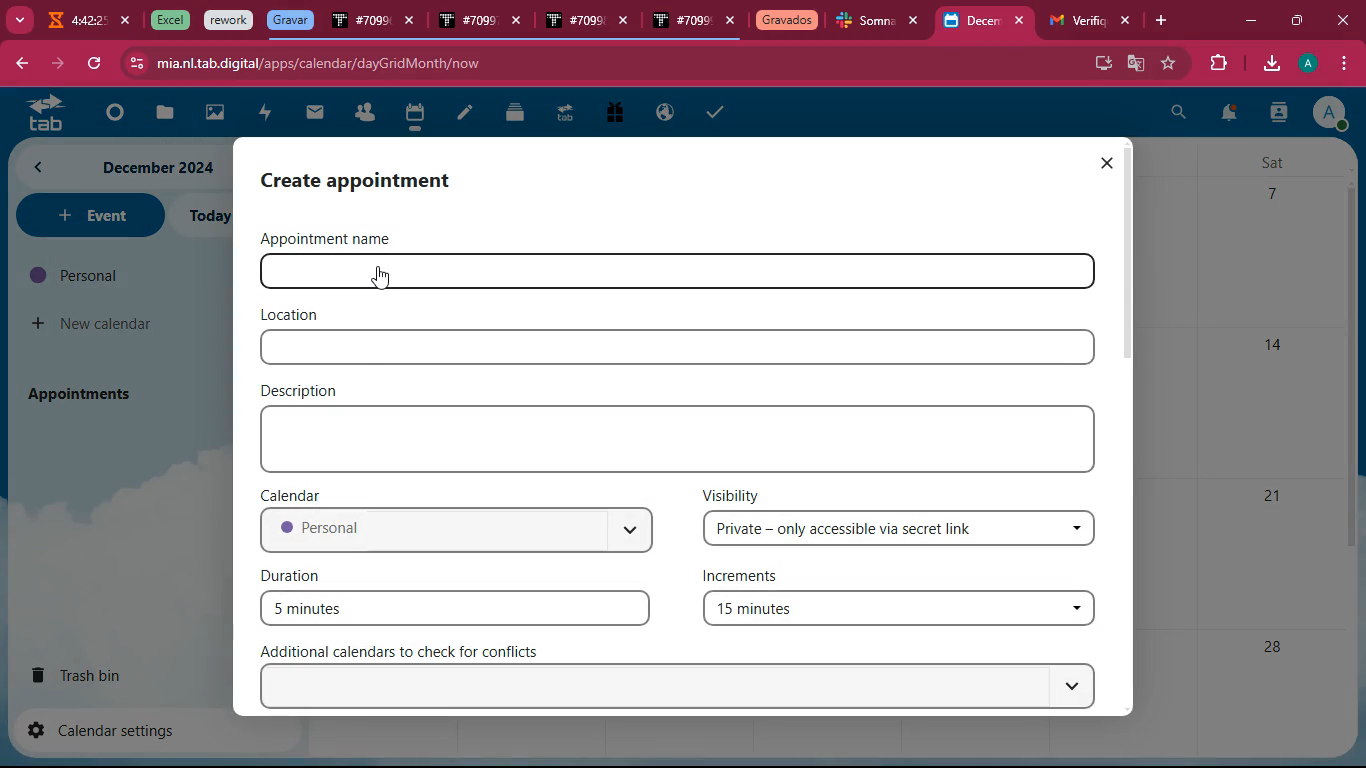 This screenshot has width=1366, height=768. What do you see at coordinates (666, 113) in the screenshot?
I see `public` at bounding box center [666, 113].